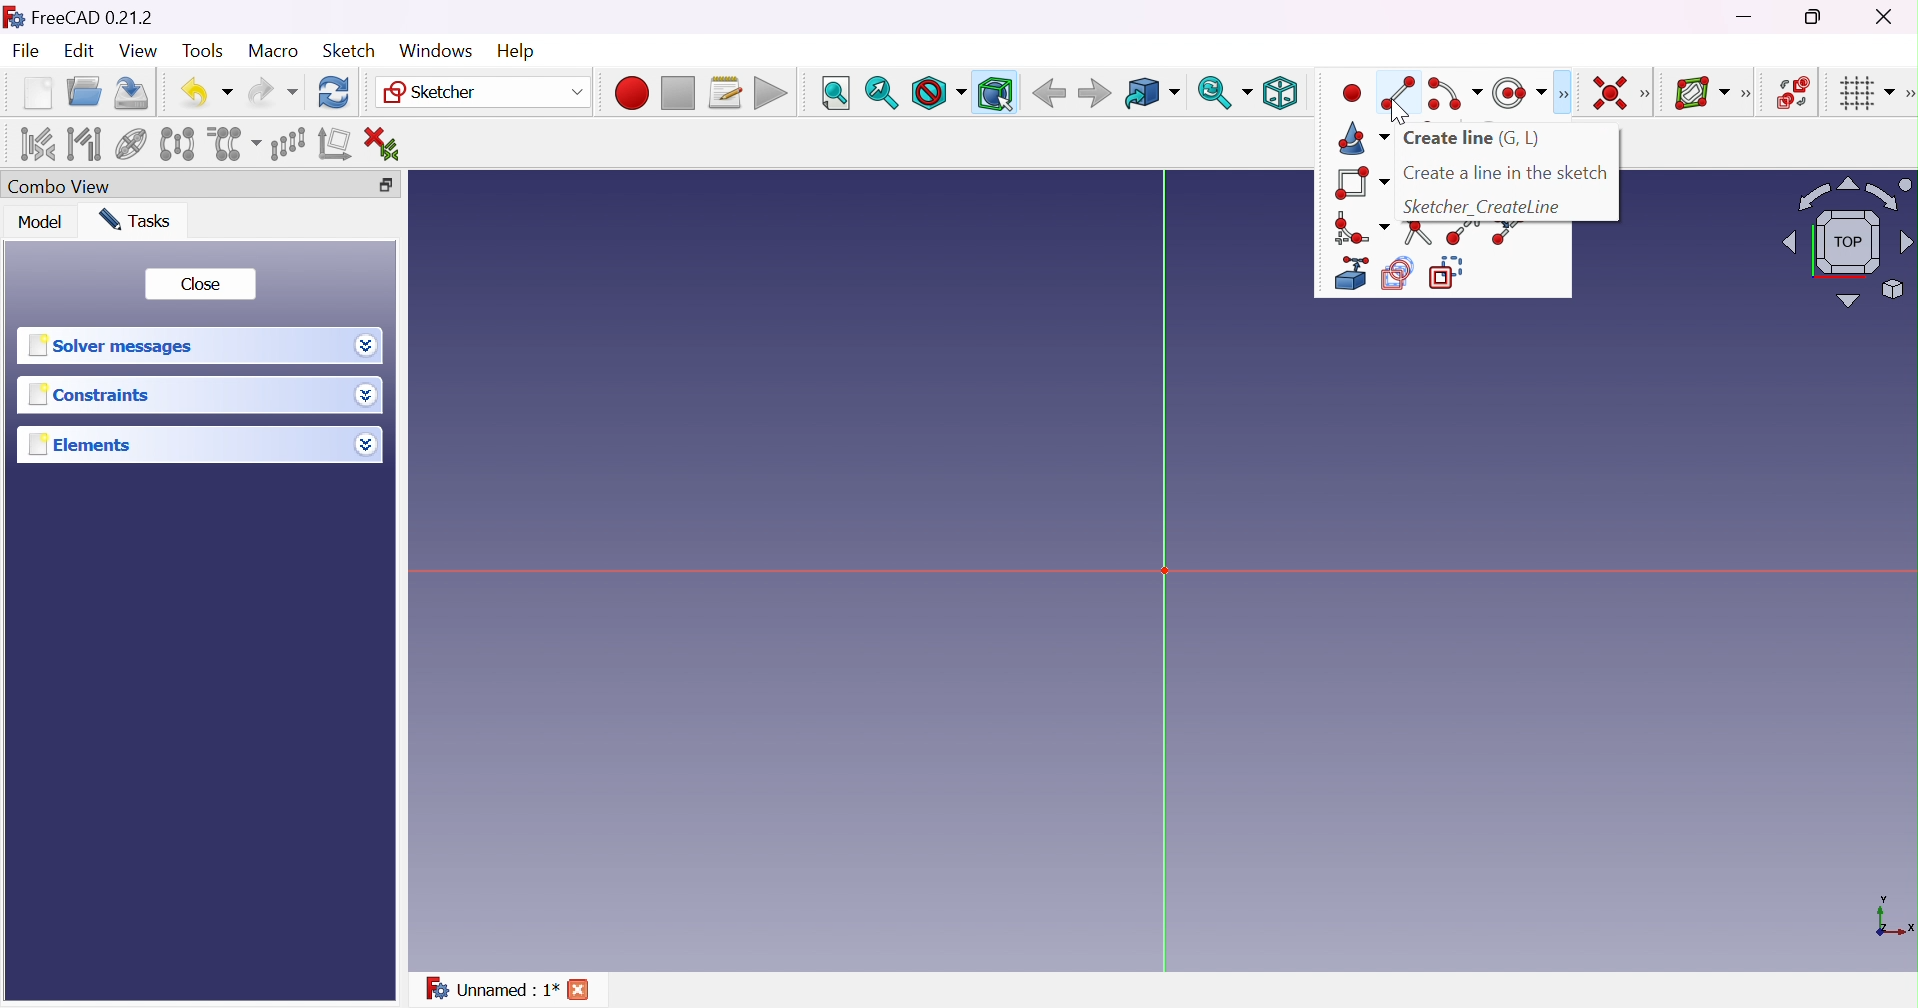 The width and height of the screenshot is (1918, 1008). What do you see at coordinates (1460, 235) in the screenshot?
I see `Extend edge` at bounding box center [1460, 235].